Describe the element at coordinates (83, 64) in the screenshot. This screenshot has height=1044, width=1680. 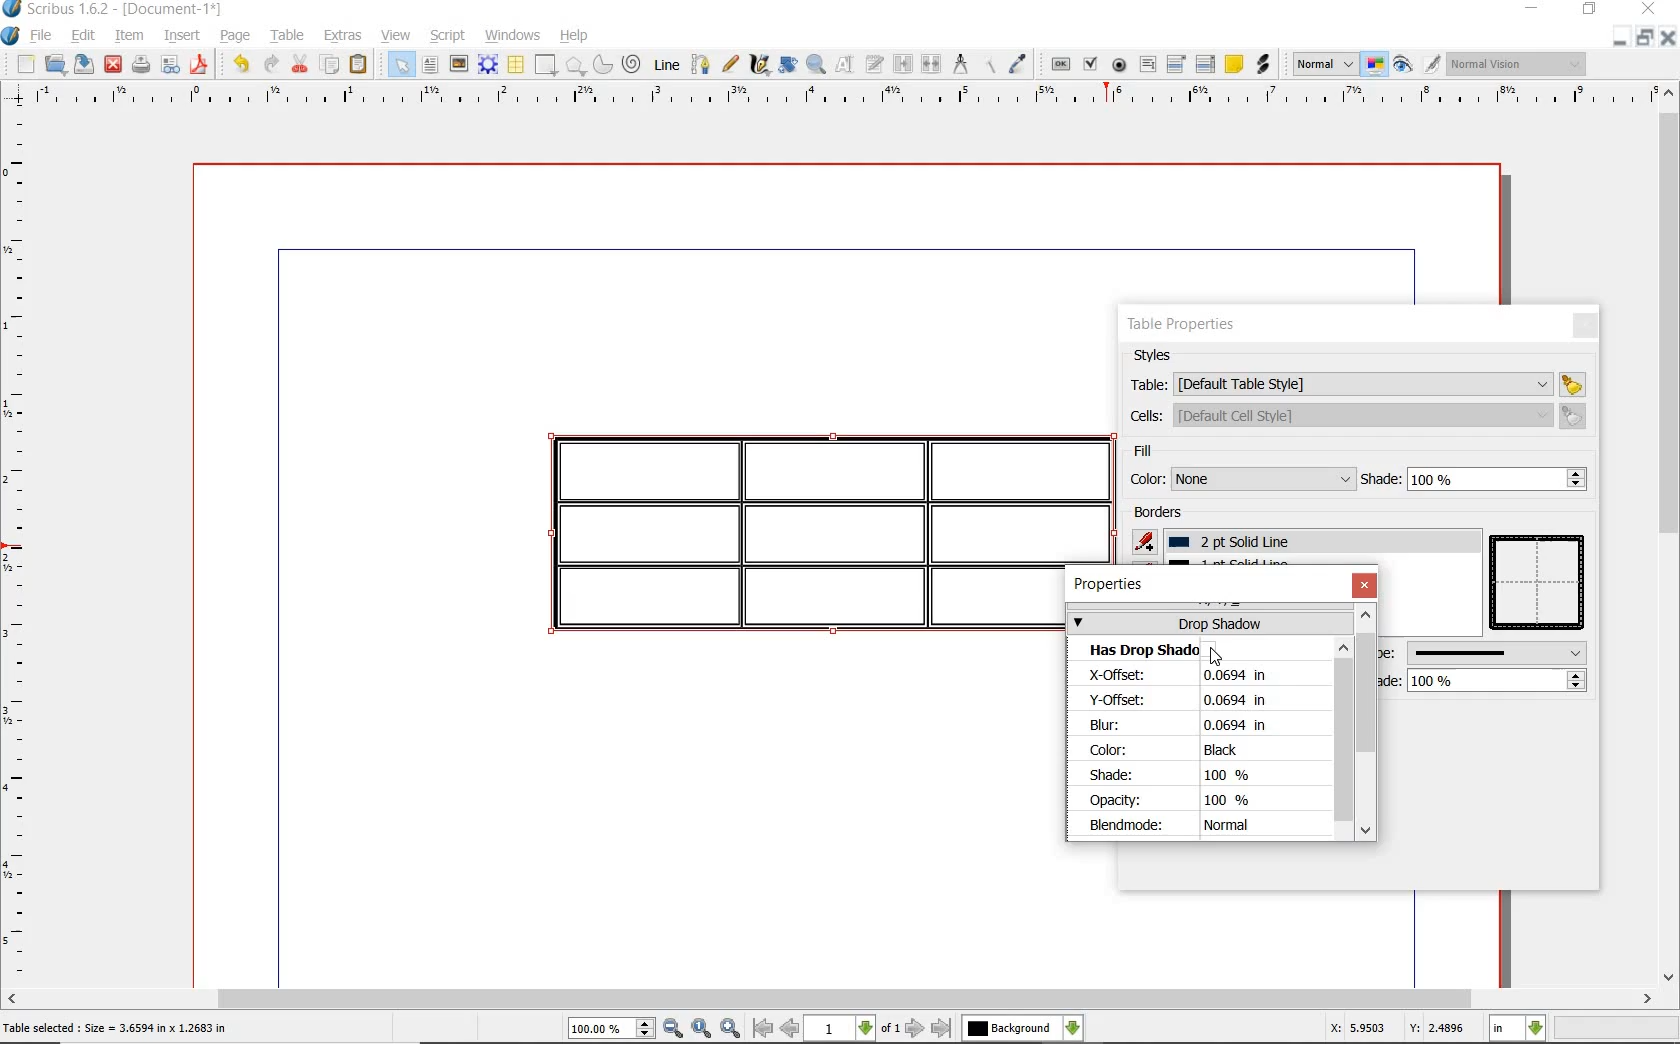
I see `save` at that location.